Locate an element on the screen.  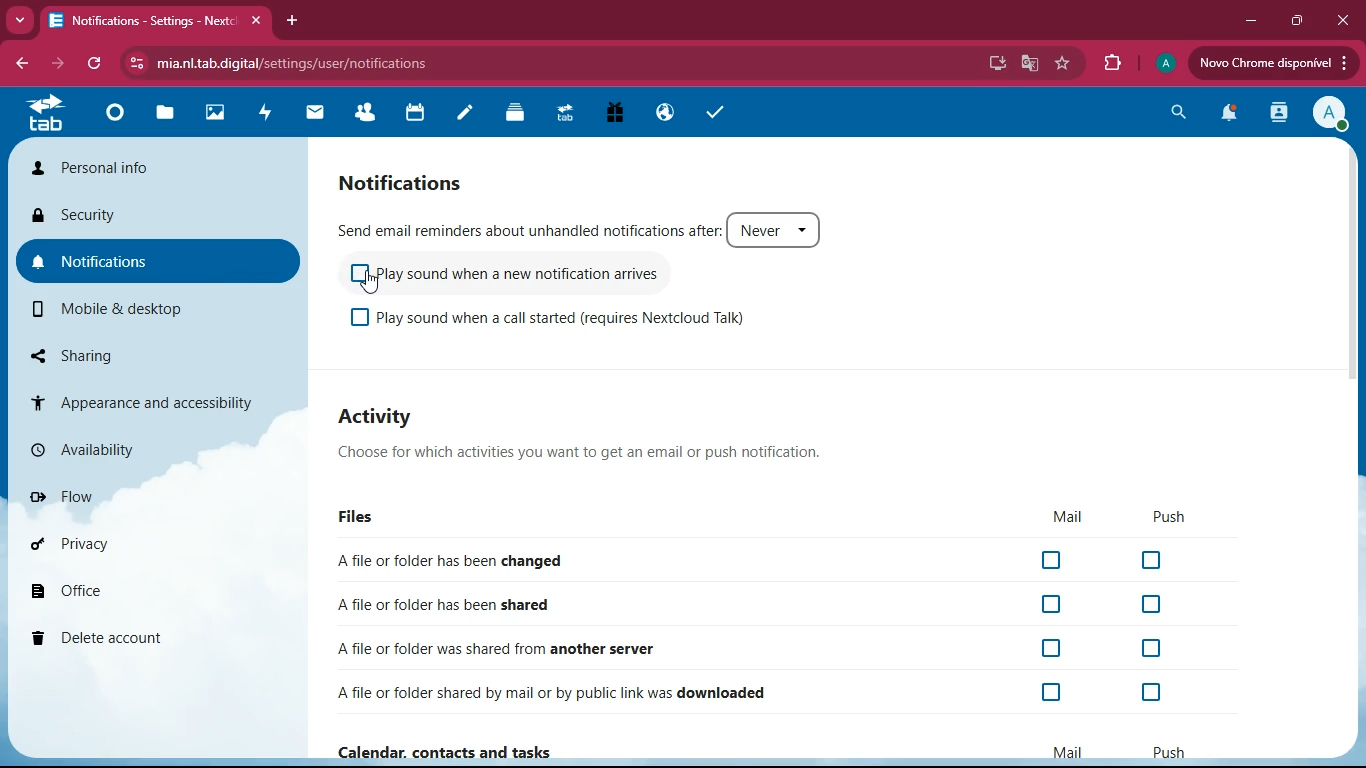
off is located at coordinates (1152, 561).